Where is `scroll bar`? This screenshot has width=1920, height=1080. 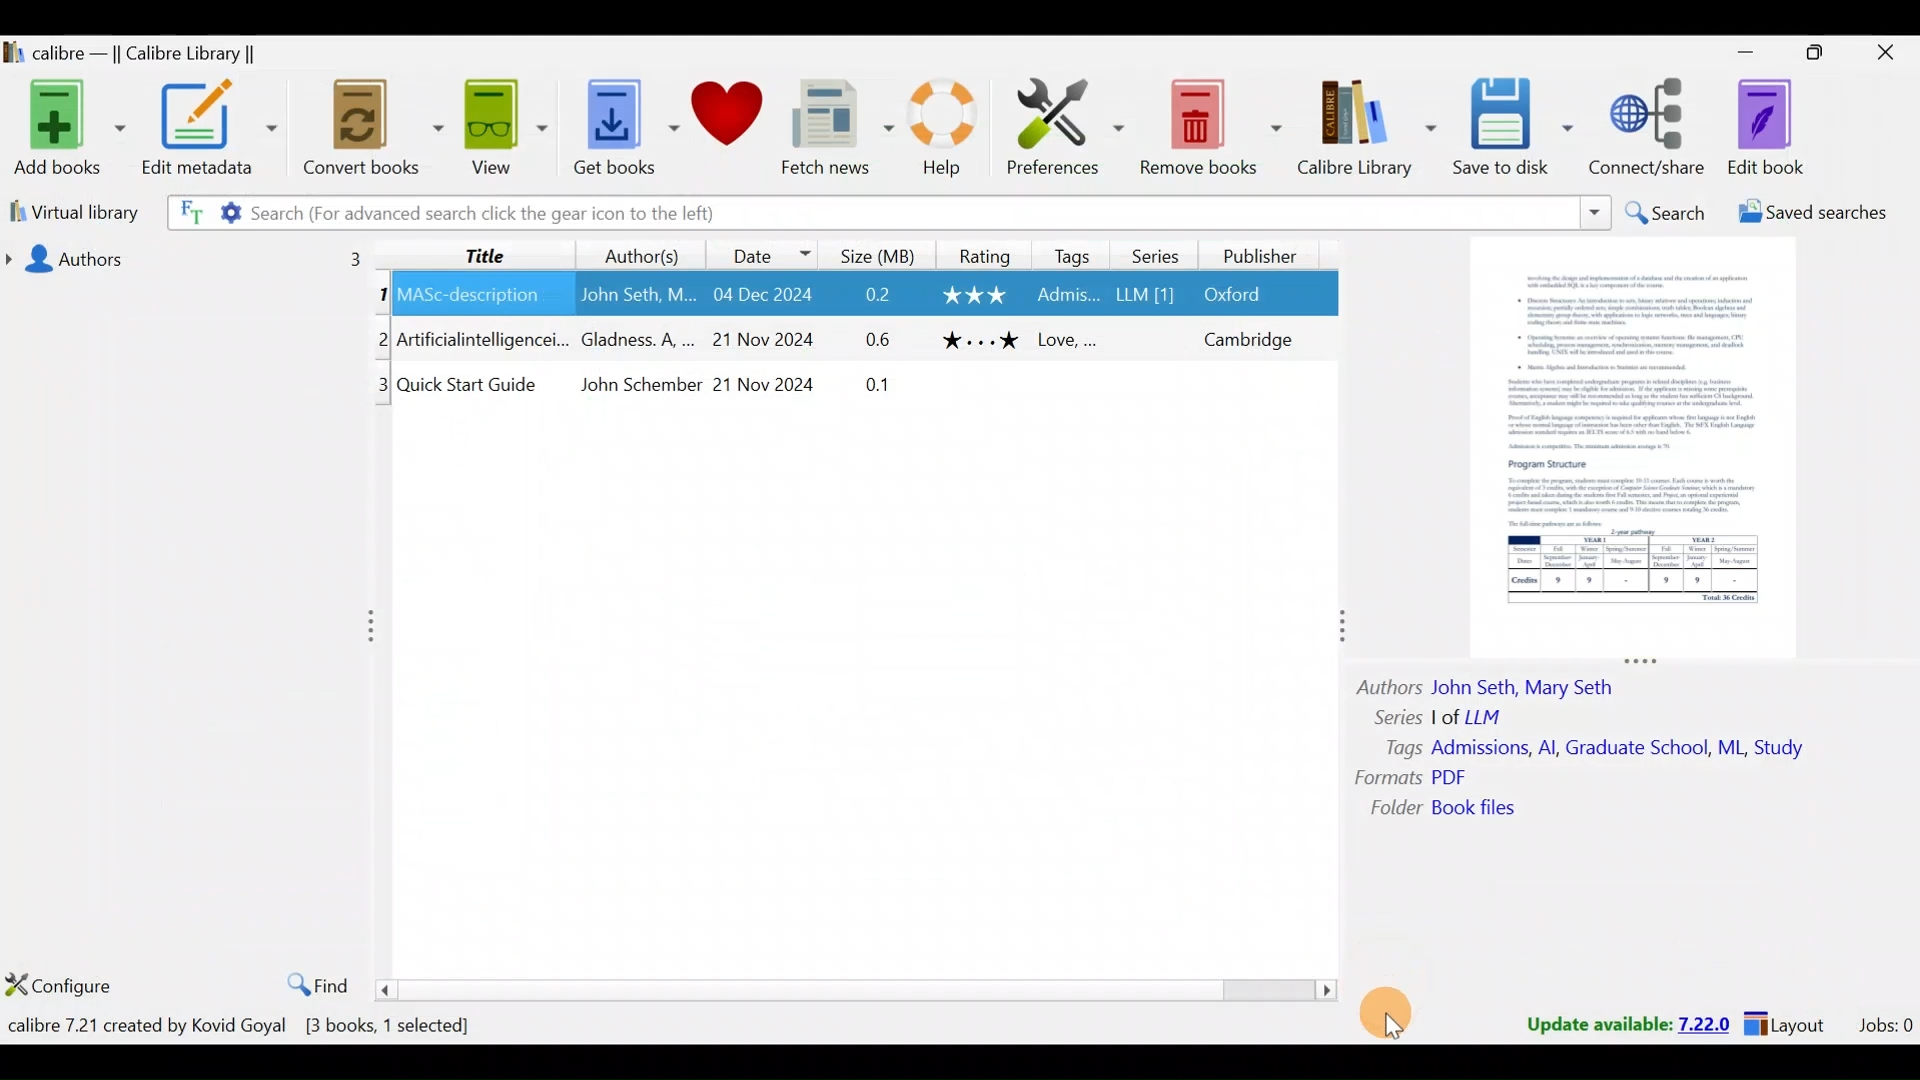
scroll bar is located at coordinates (857, 987).